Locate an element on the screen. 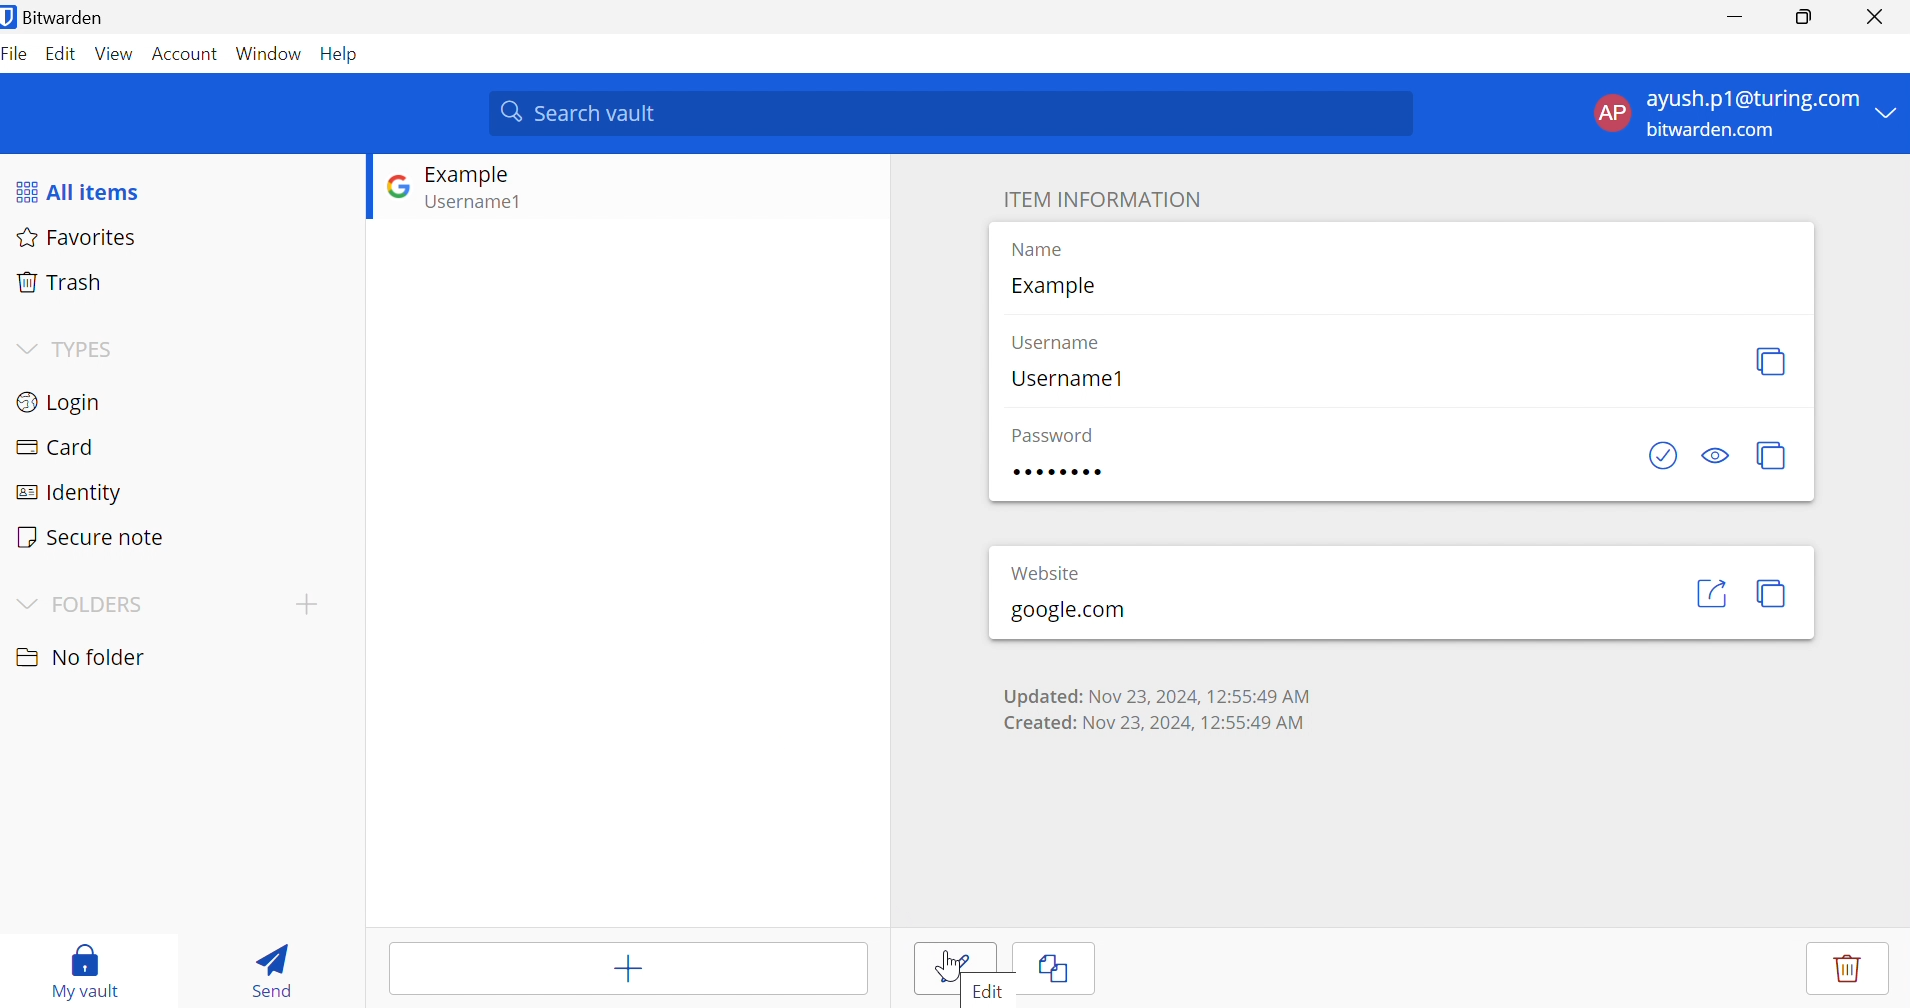  Website is located at coordinates (1045, 571).